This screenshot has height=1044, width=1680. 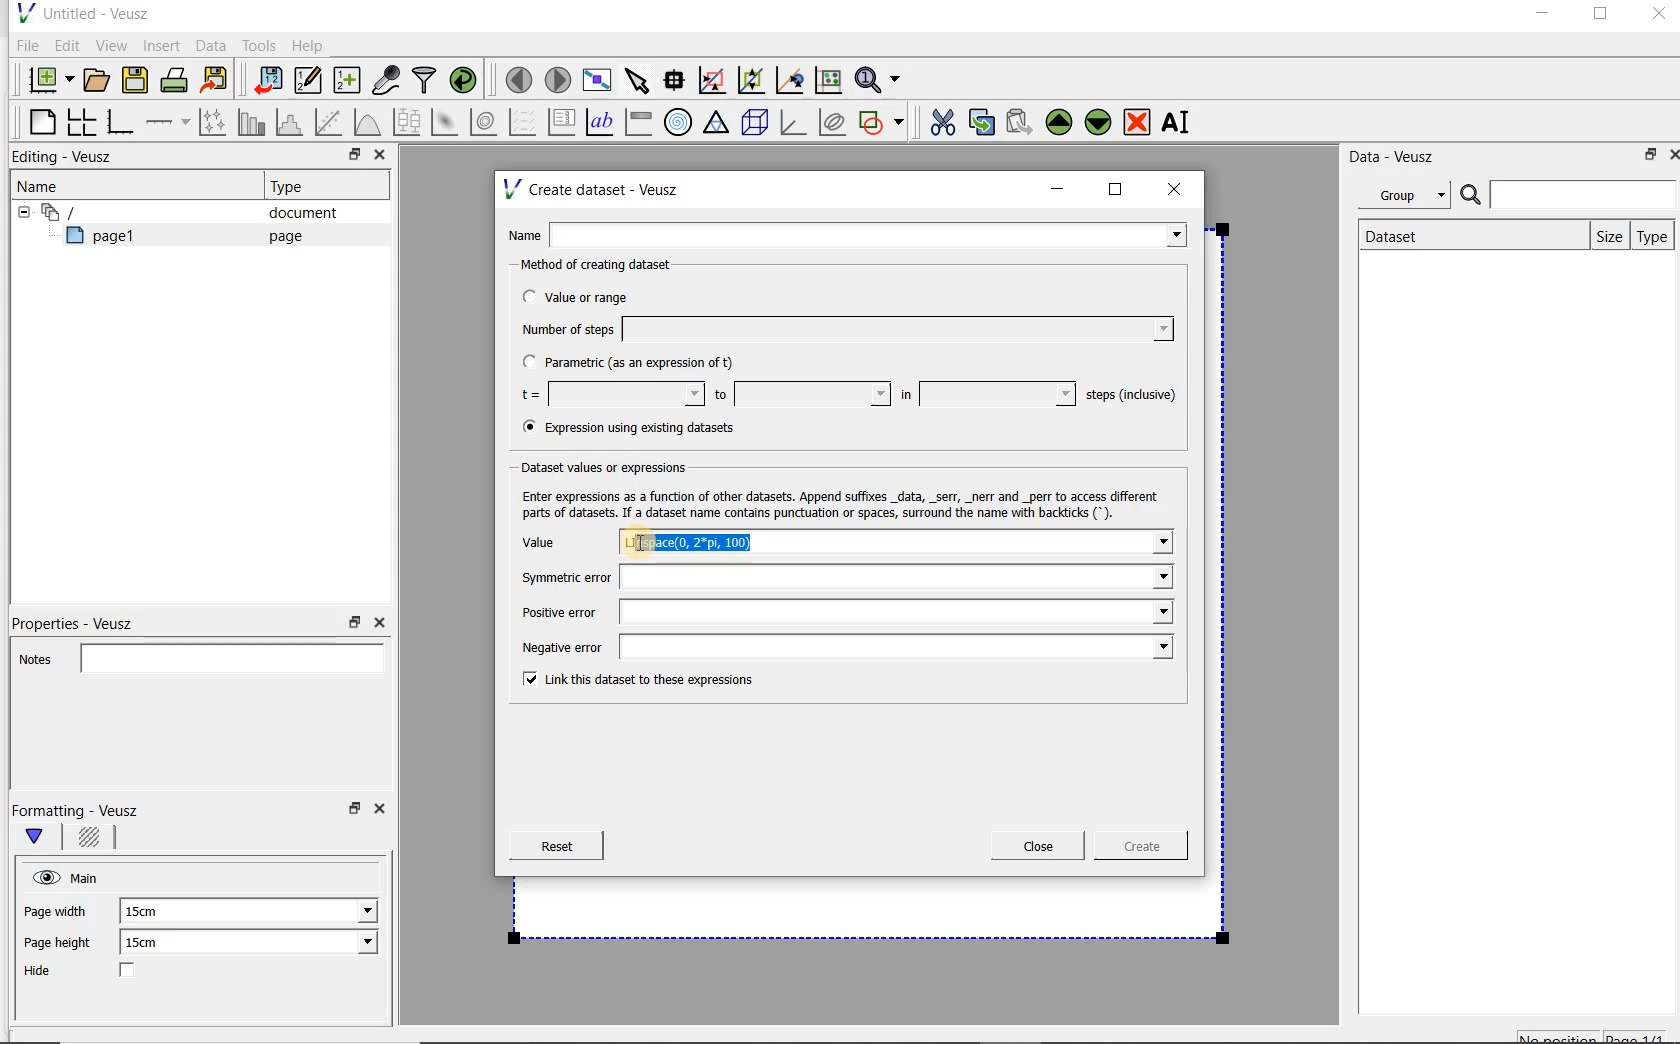 I want to click on cut the selected widget, so click(x=939, y=120).